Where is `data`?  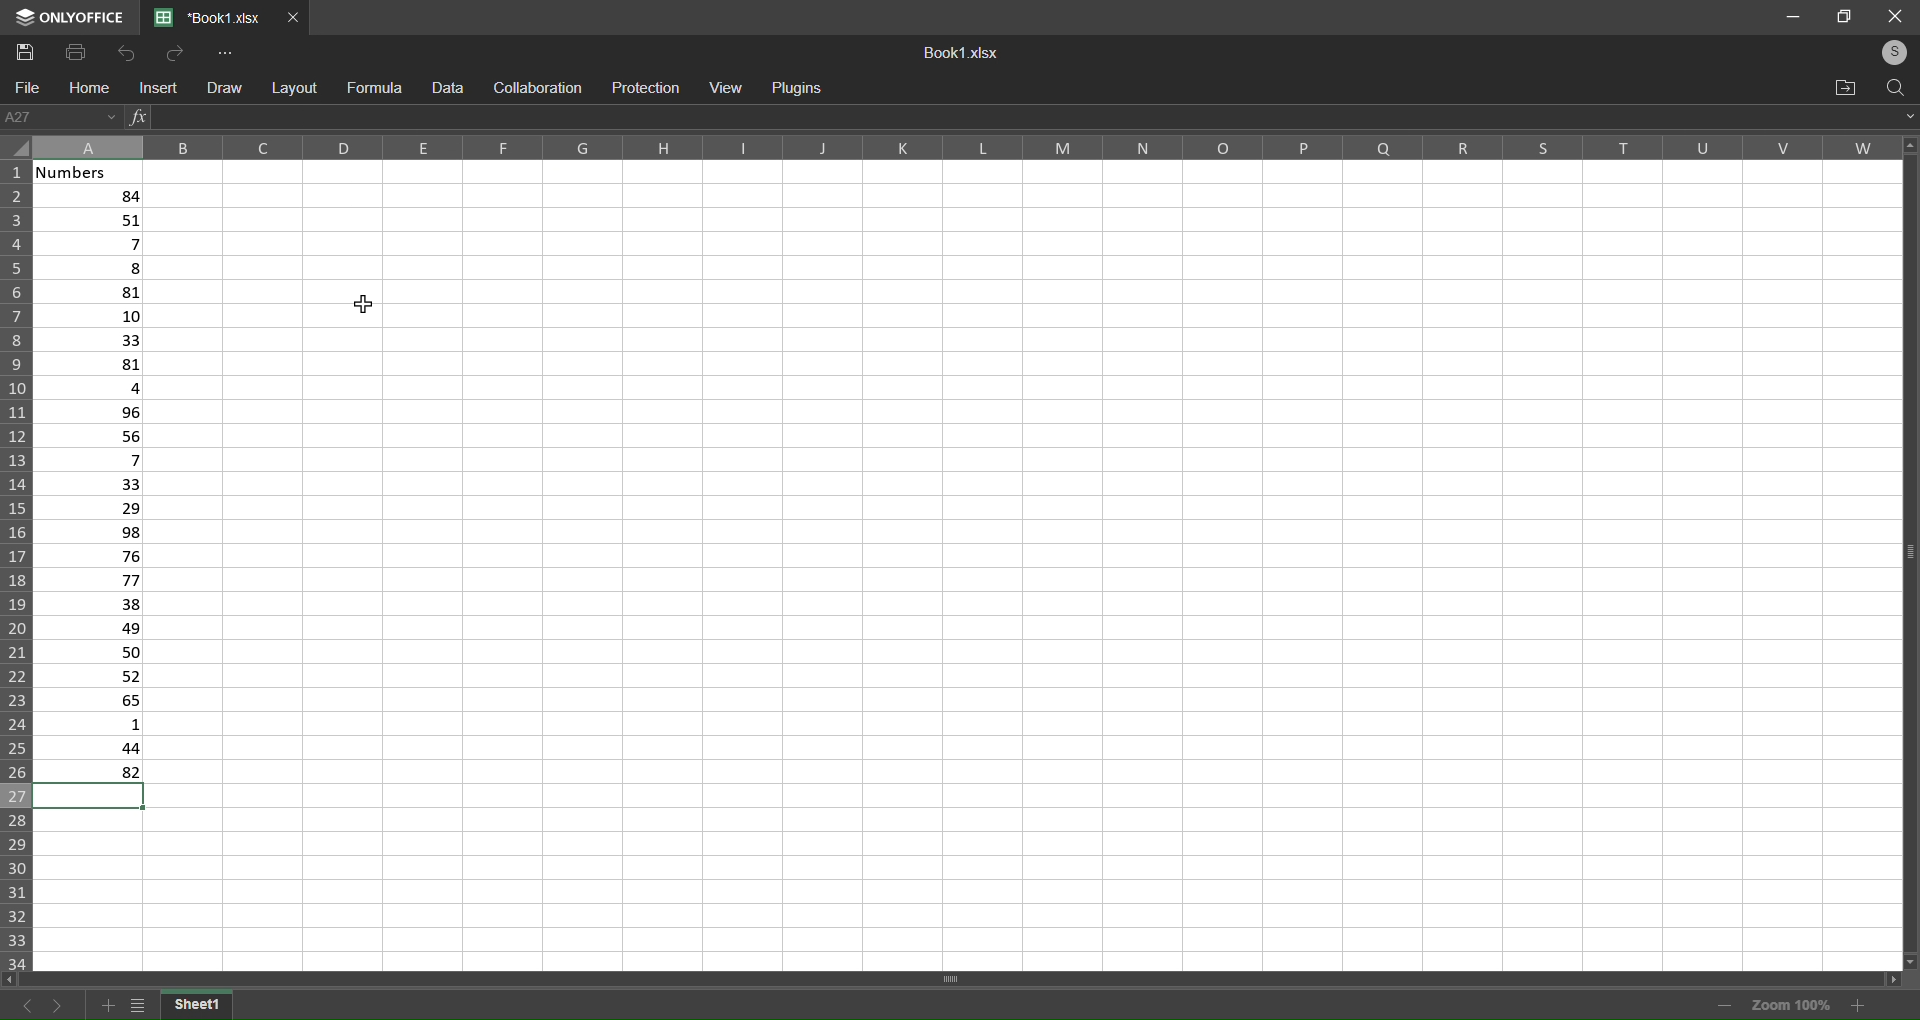
data is located at coordinates (450, 88).